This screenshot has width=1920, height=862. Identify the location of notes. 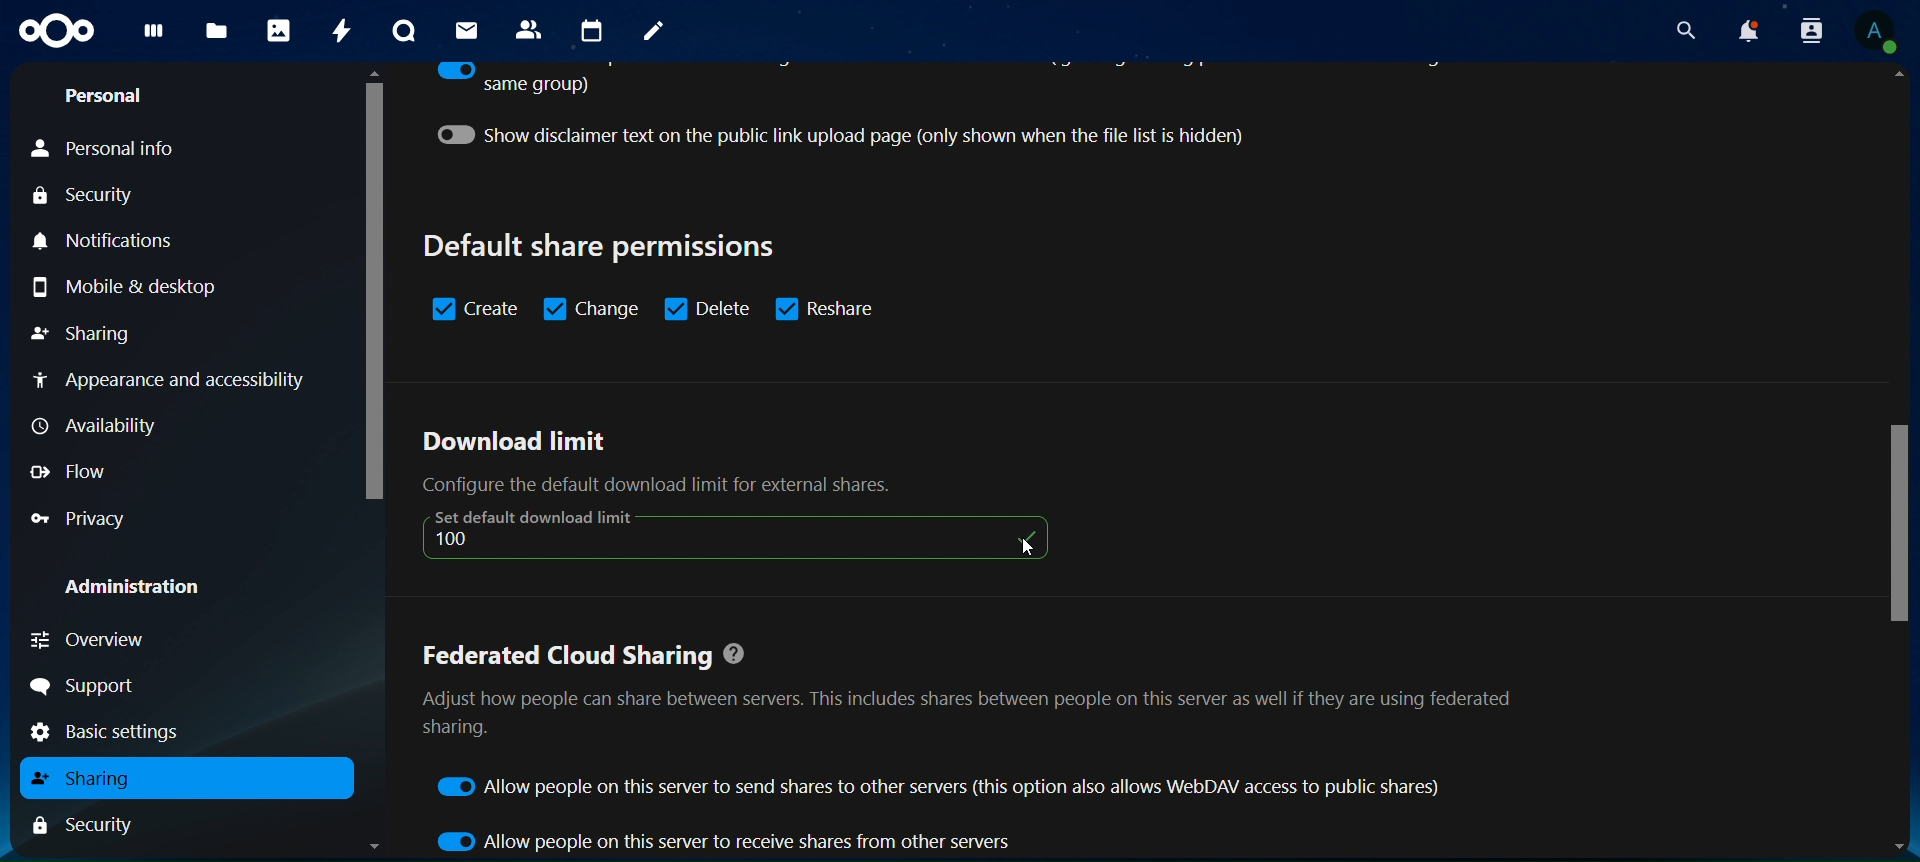
(655, 34).